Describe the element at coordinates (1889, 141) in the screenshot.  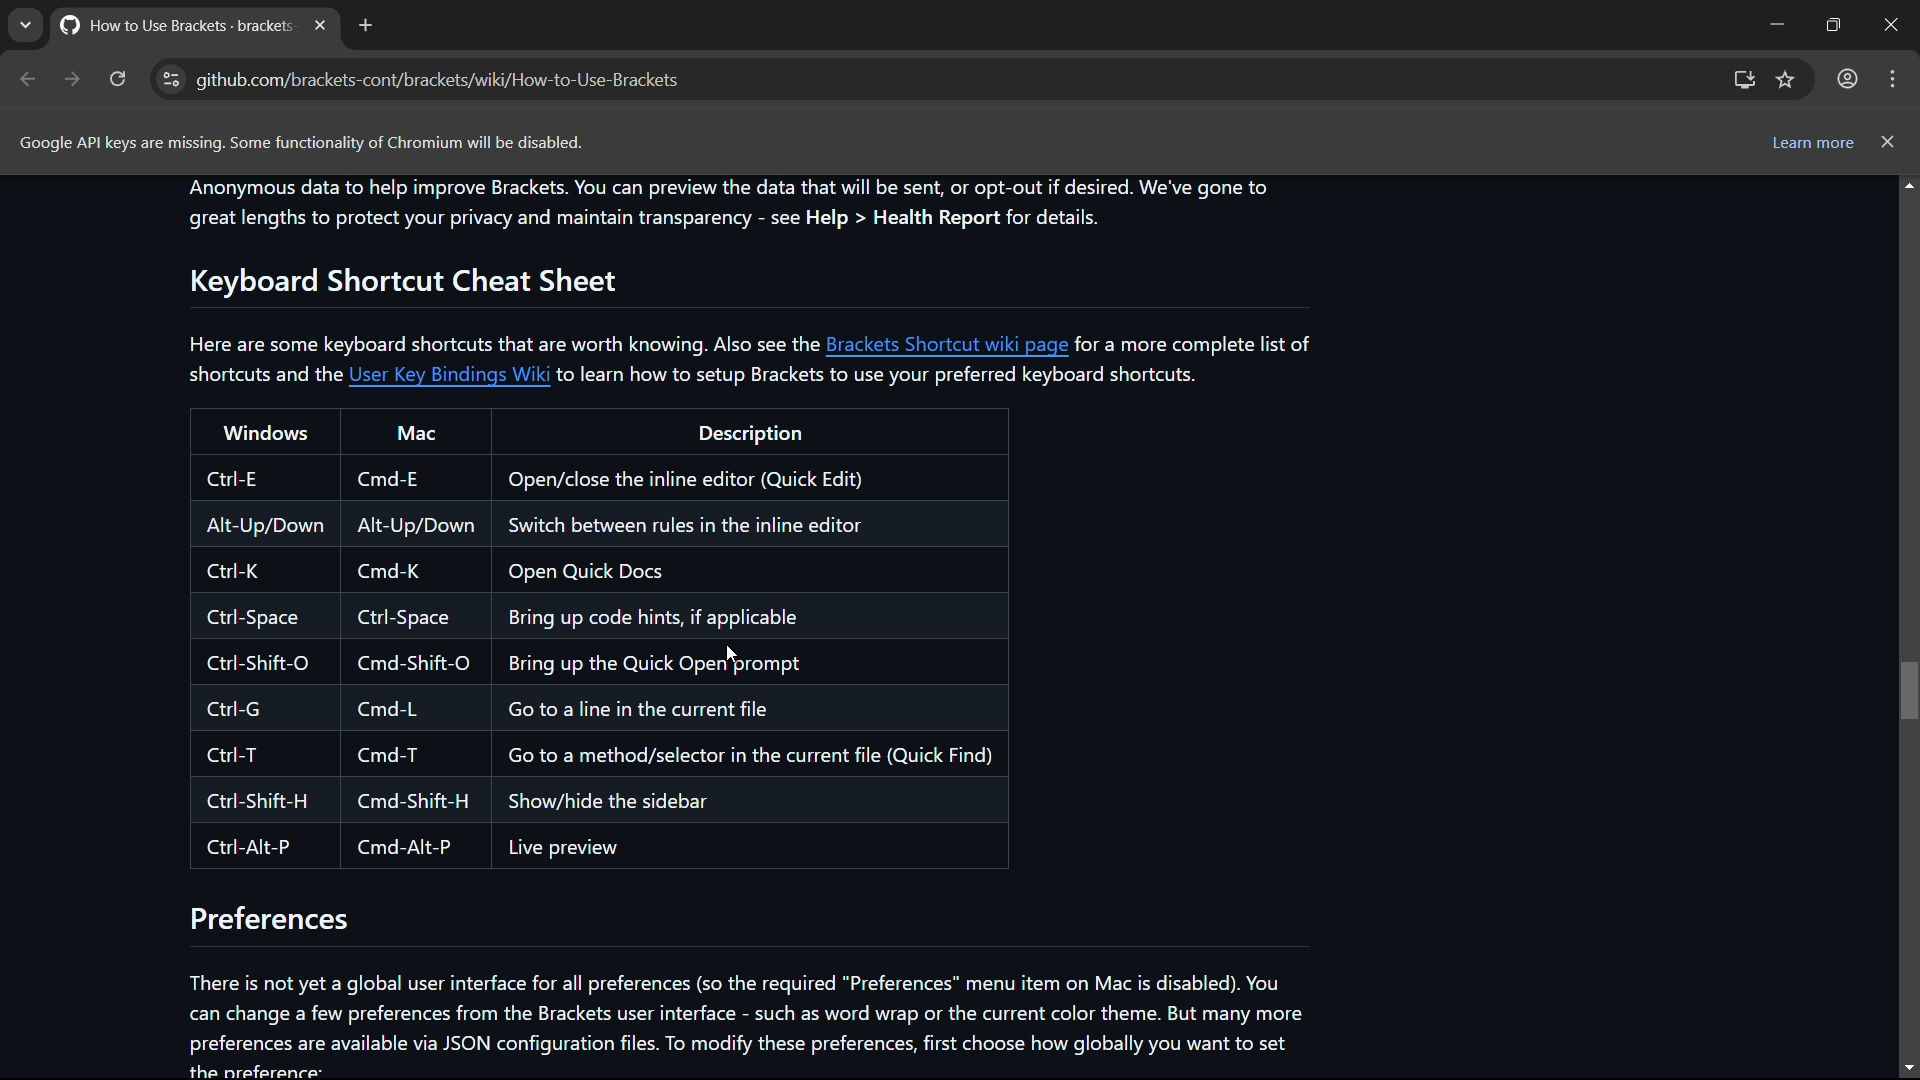
I see `close` at that location.